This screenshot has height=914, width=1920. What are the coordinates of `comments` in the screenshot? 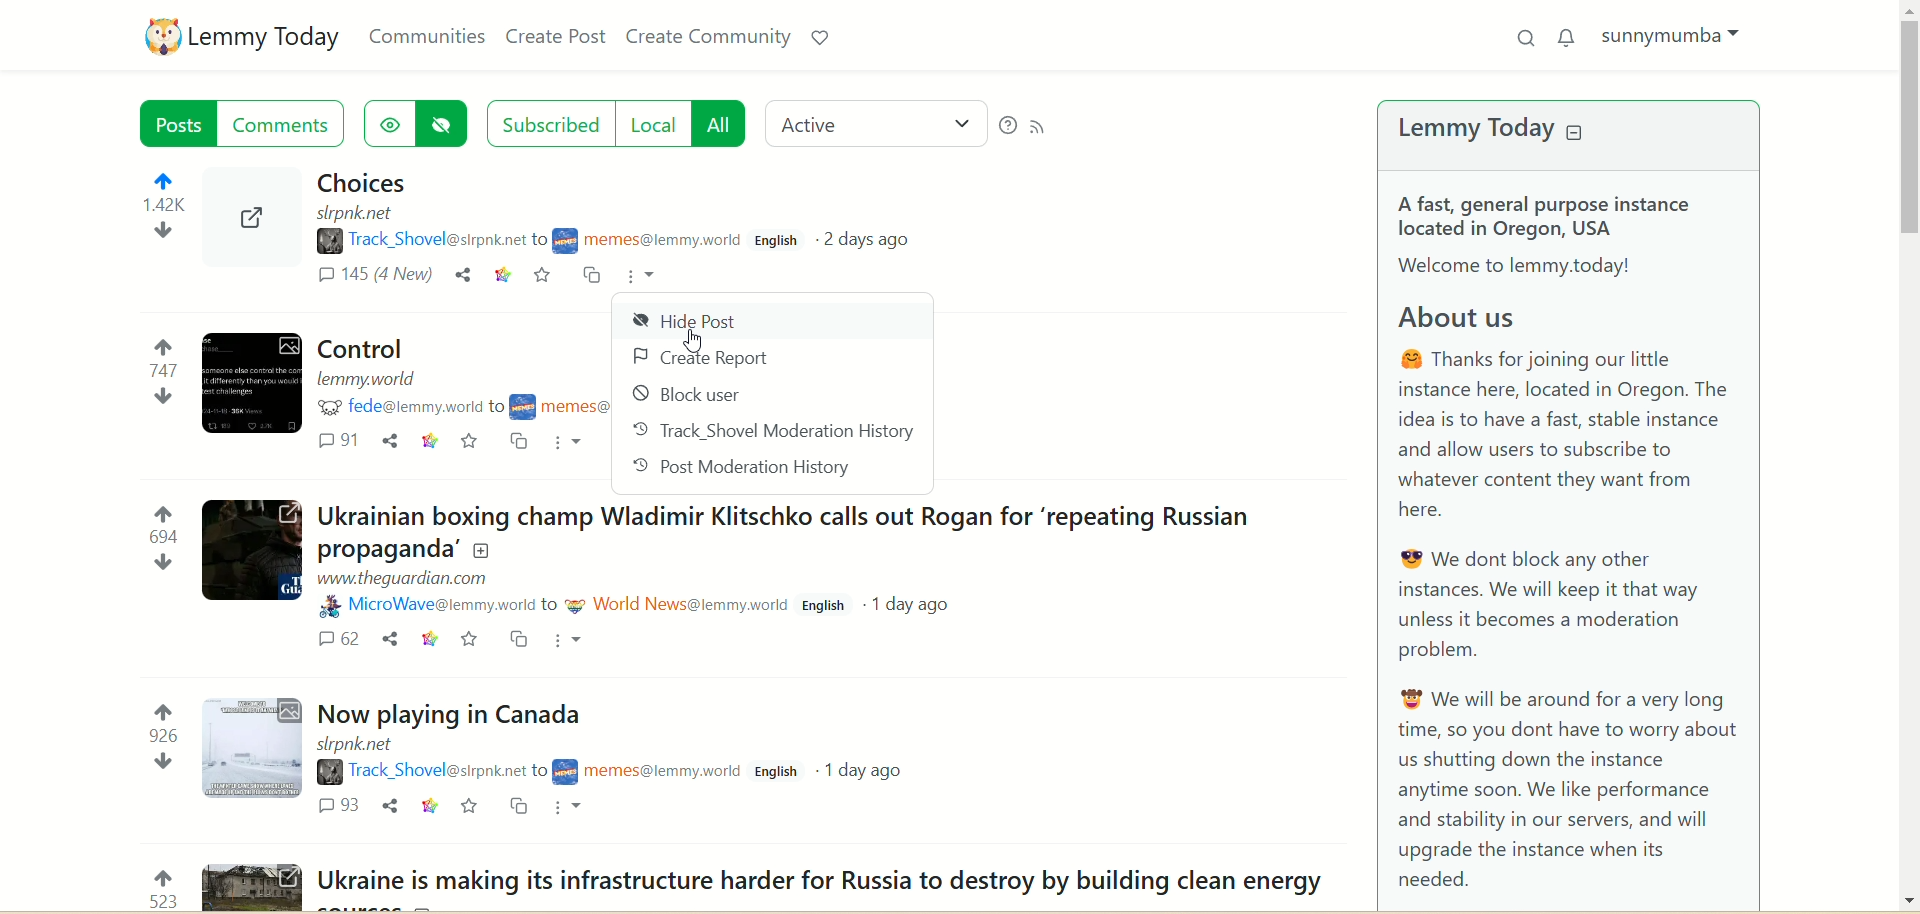 It's located at (340, 443).